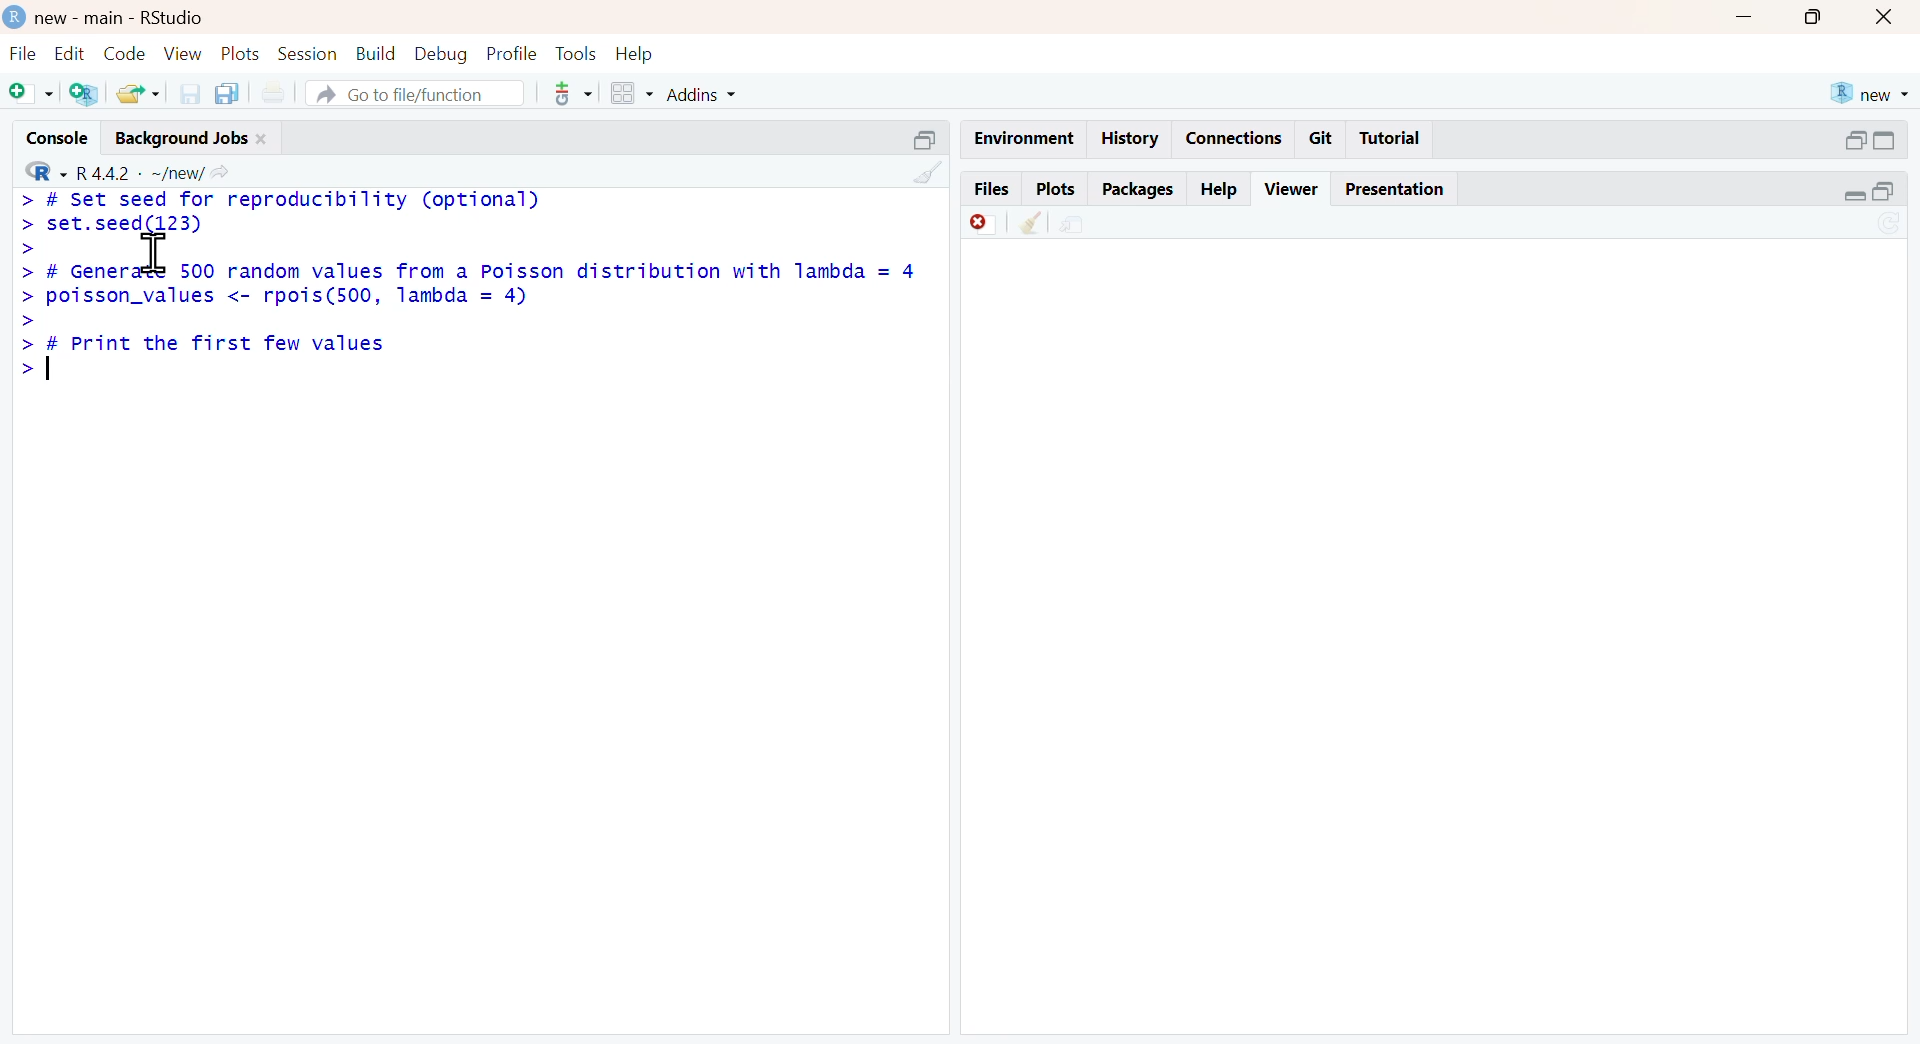 The height and width of the screenshot is (1044, 1920). I want to click on >>>>>>, so click(26, 311).